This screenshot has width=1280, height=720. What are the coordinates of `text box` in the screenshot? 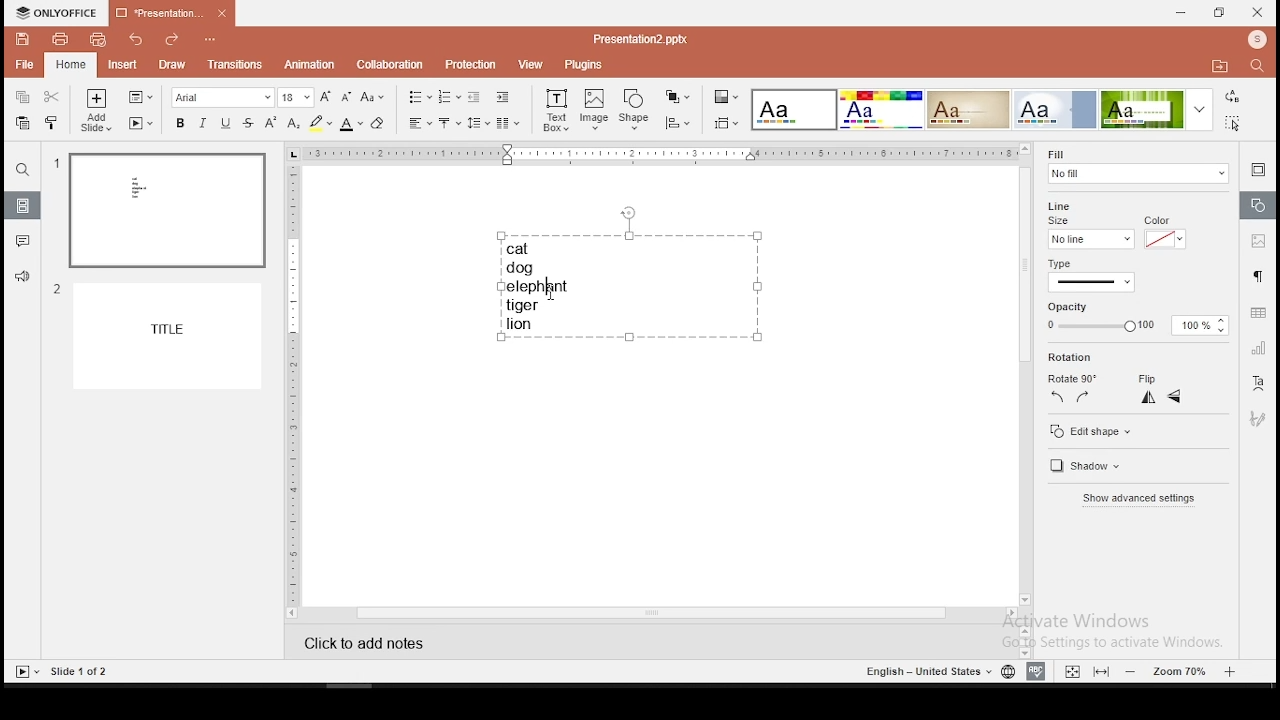 It's located at (556, 112).